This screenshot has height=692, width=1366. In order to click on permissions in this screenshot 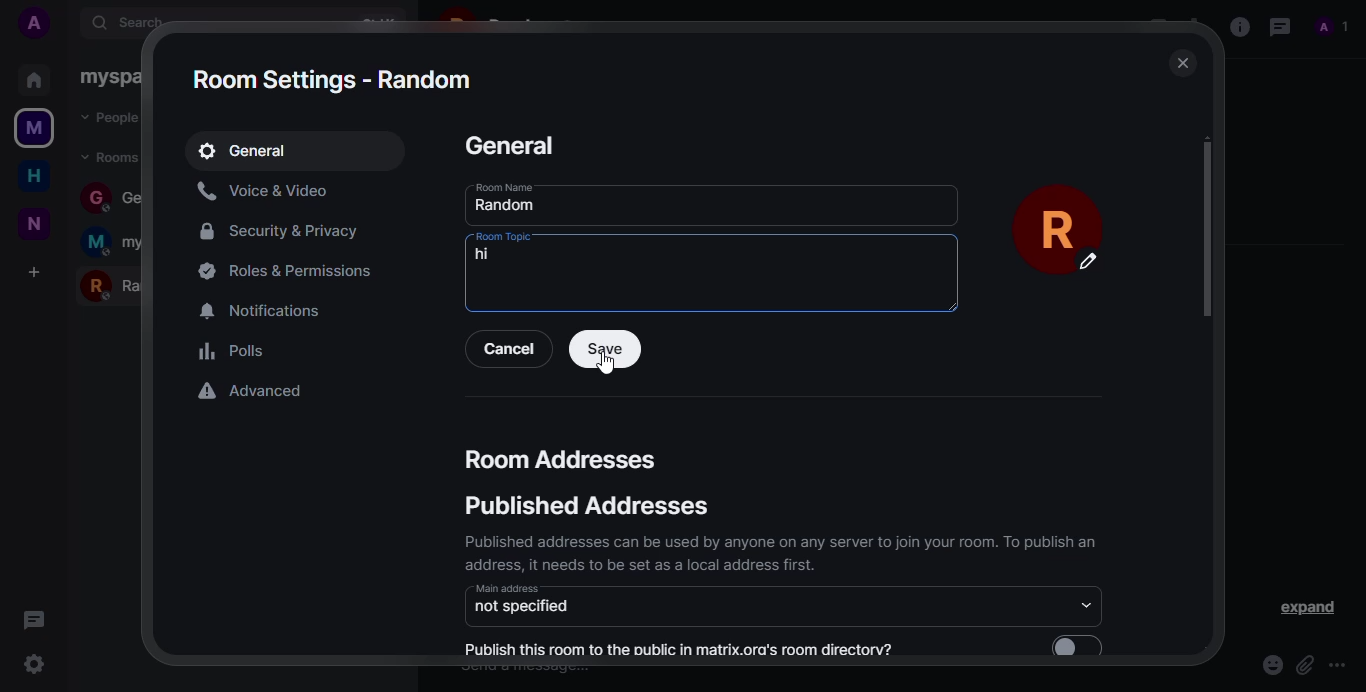, I will do `click(294, 270)`.